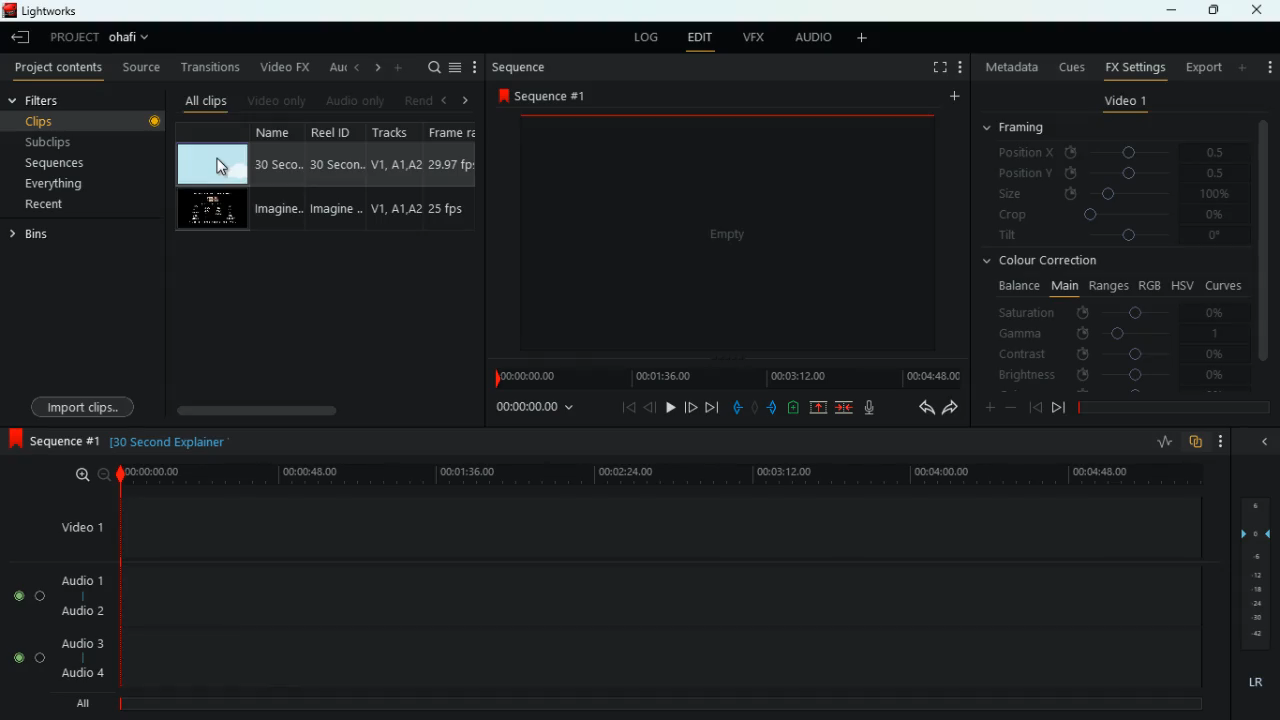 This screenshot has width=1280, height=720. I want to click on search, so click(427, 67).